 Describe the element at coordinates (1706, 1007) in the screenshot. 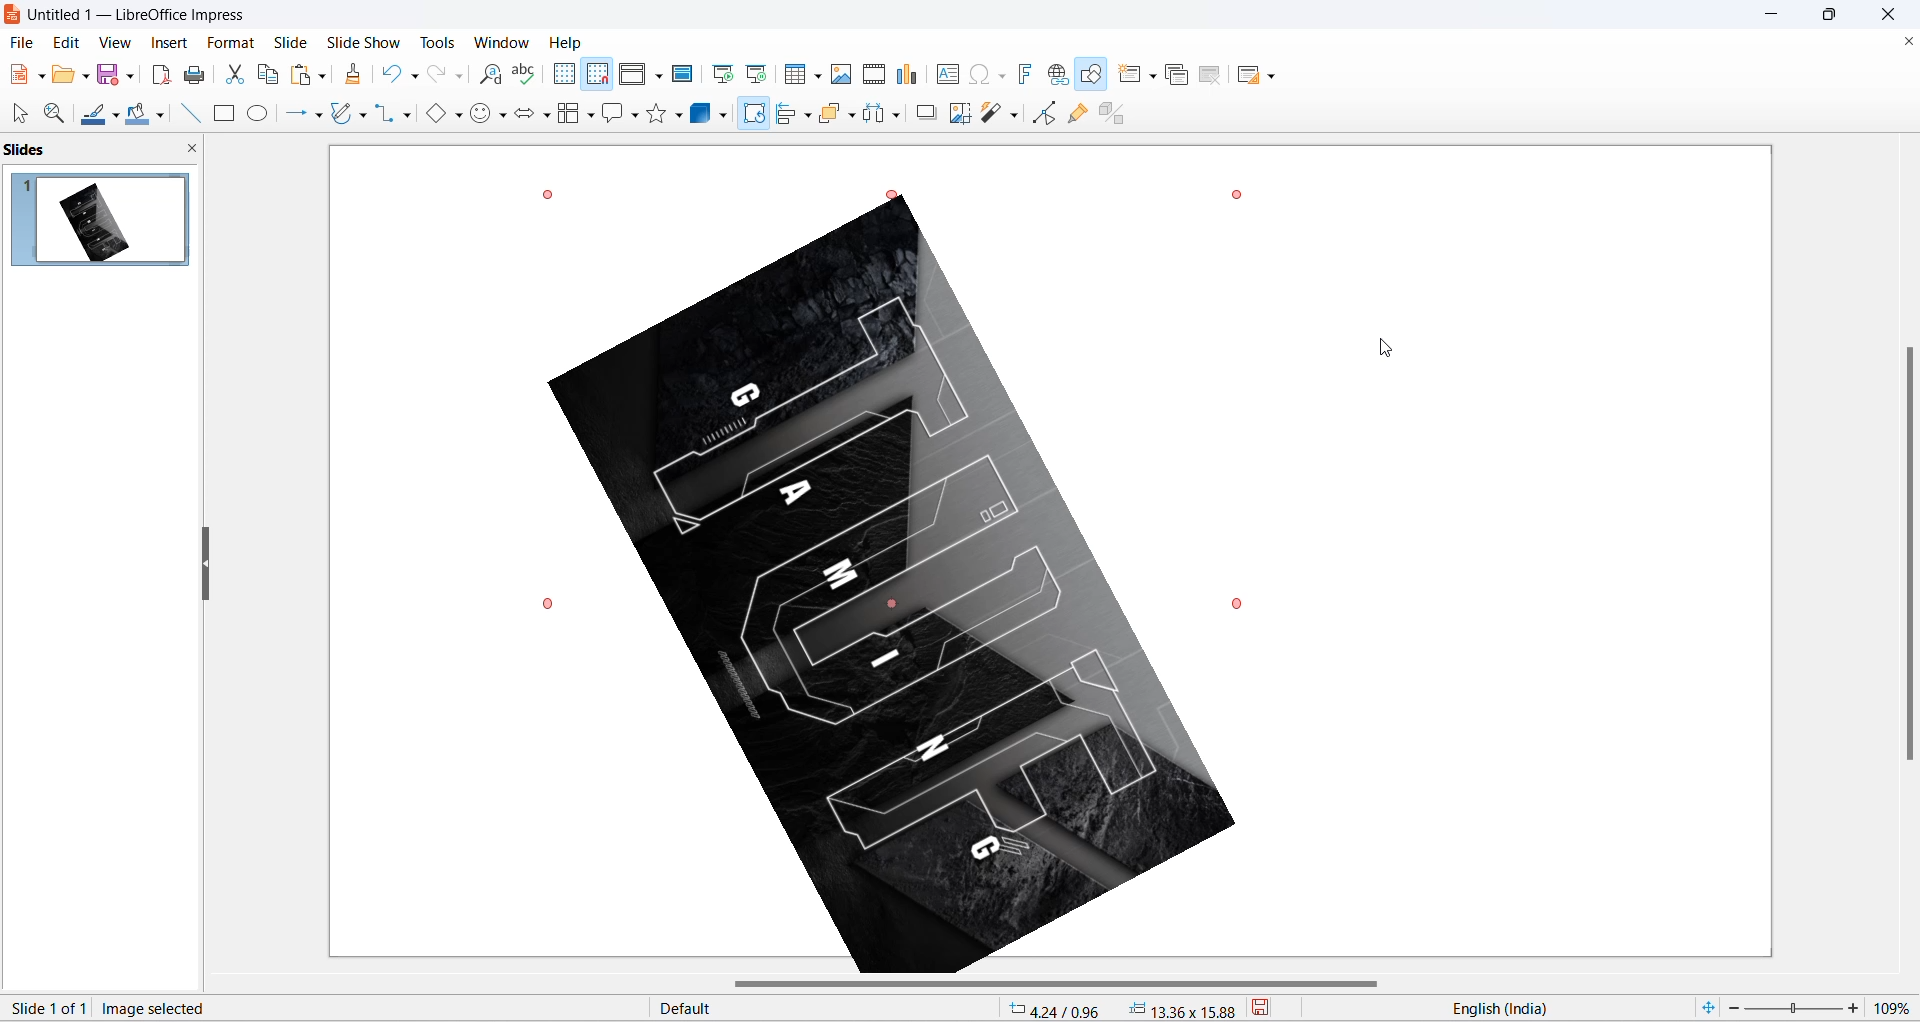

I see `fit current slide to windows` at that location.